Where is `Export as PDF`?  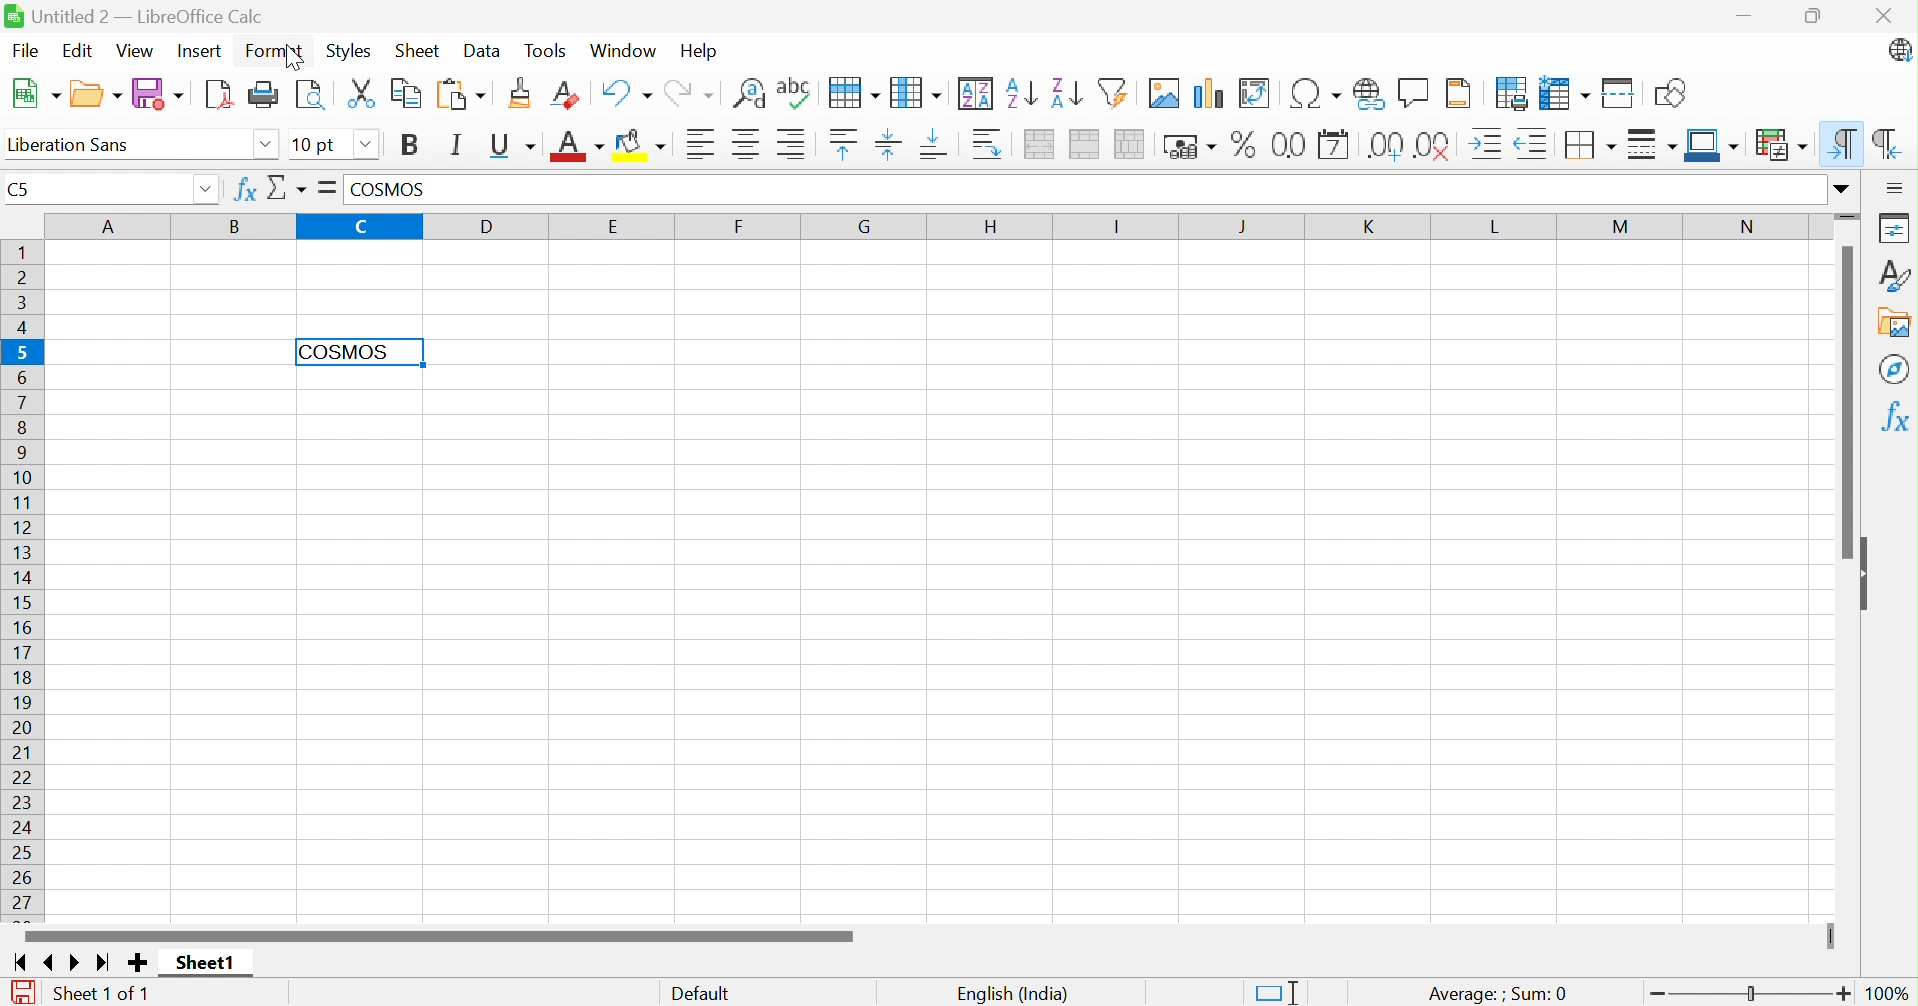
Export as PDF is located at coordinates (218, 95).